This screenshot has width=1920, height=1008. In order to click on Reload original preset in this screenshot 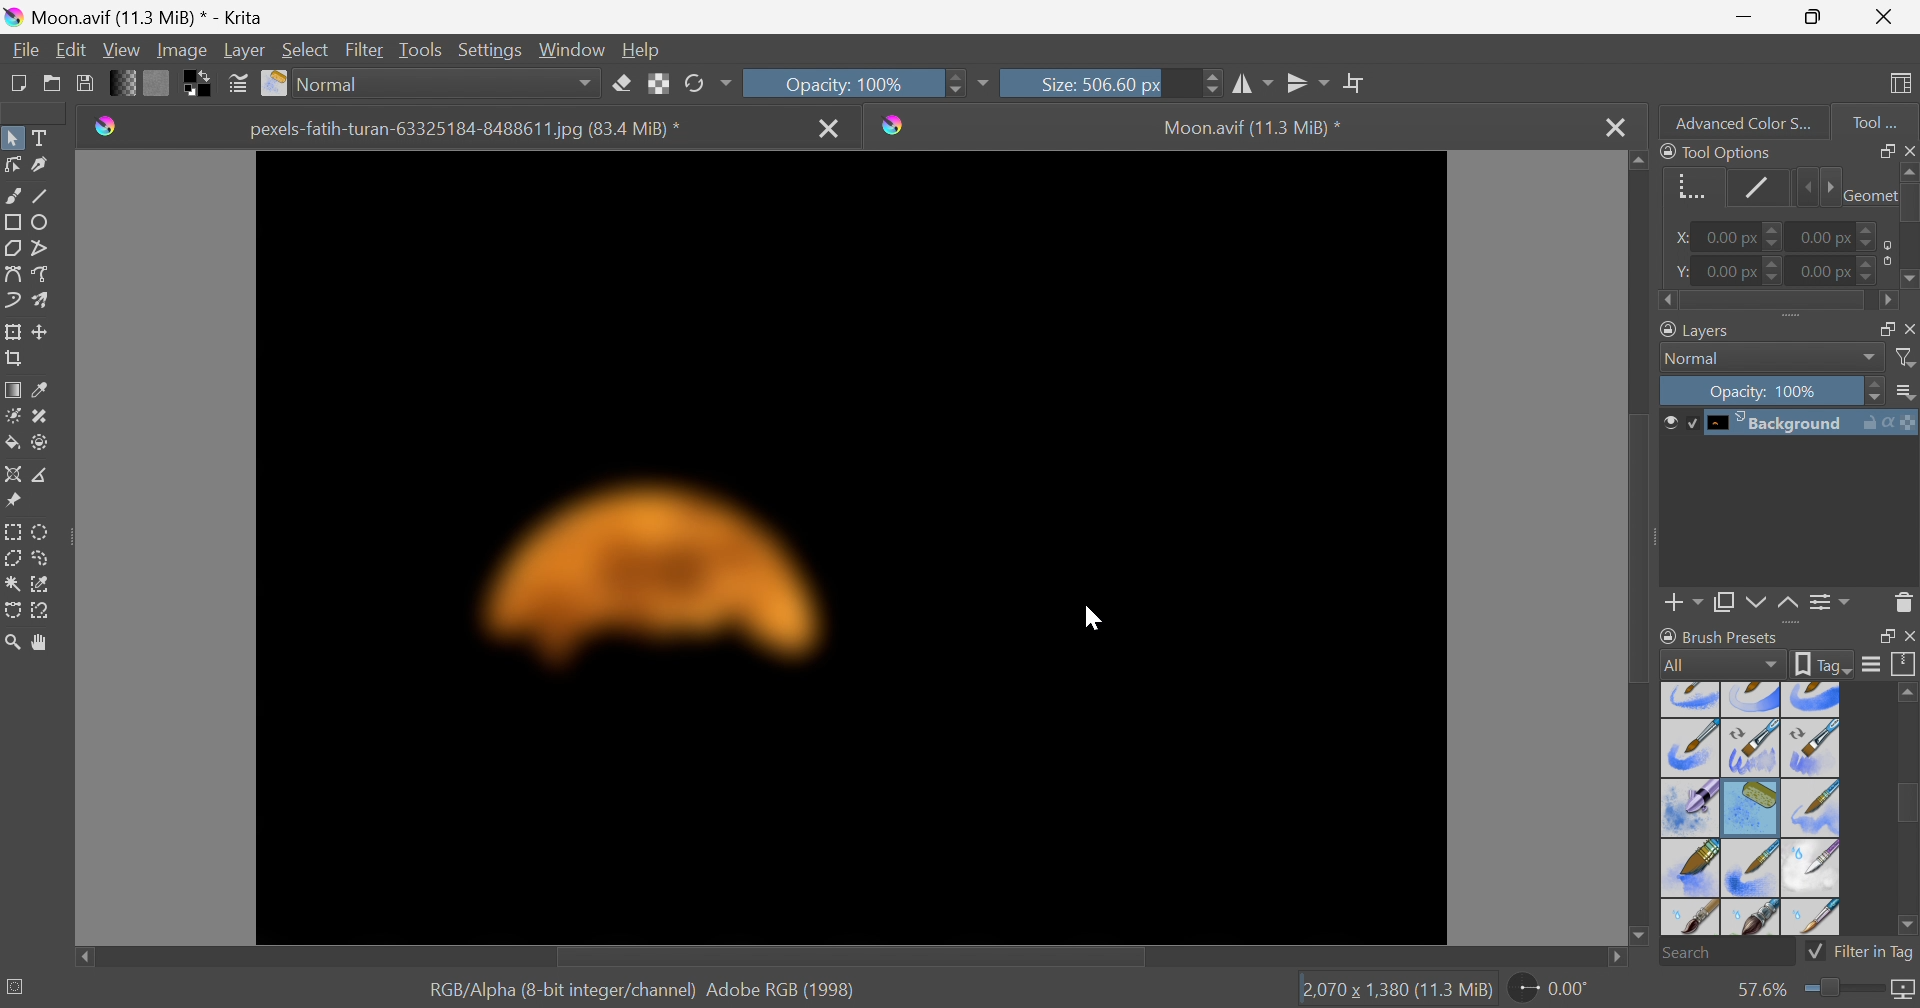, I will do `click(706, 84)`.